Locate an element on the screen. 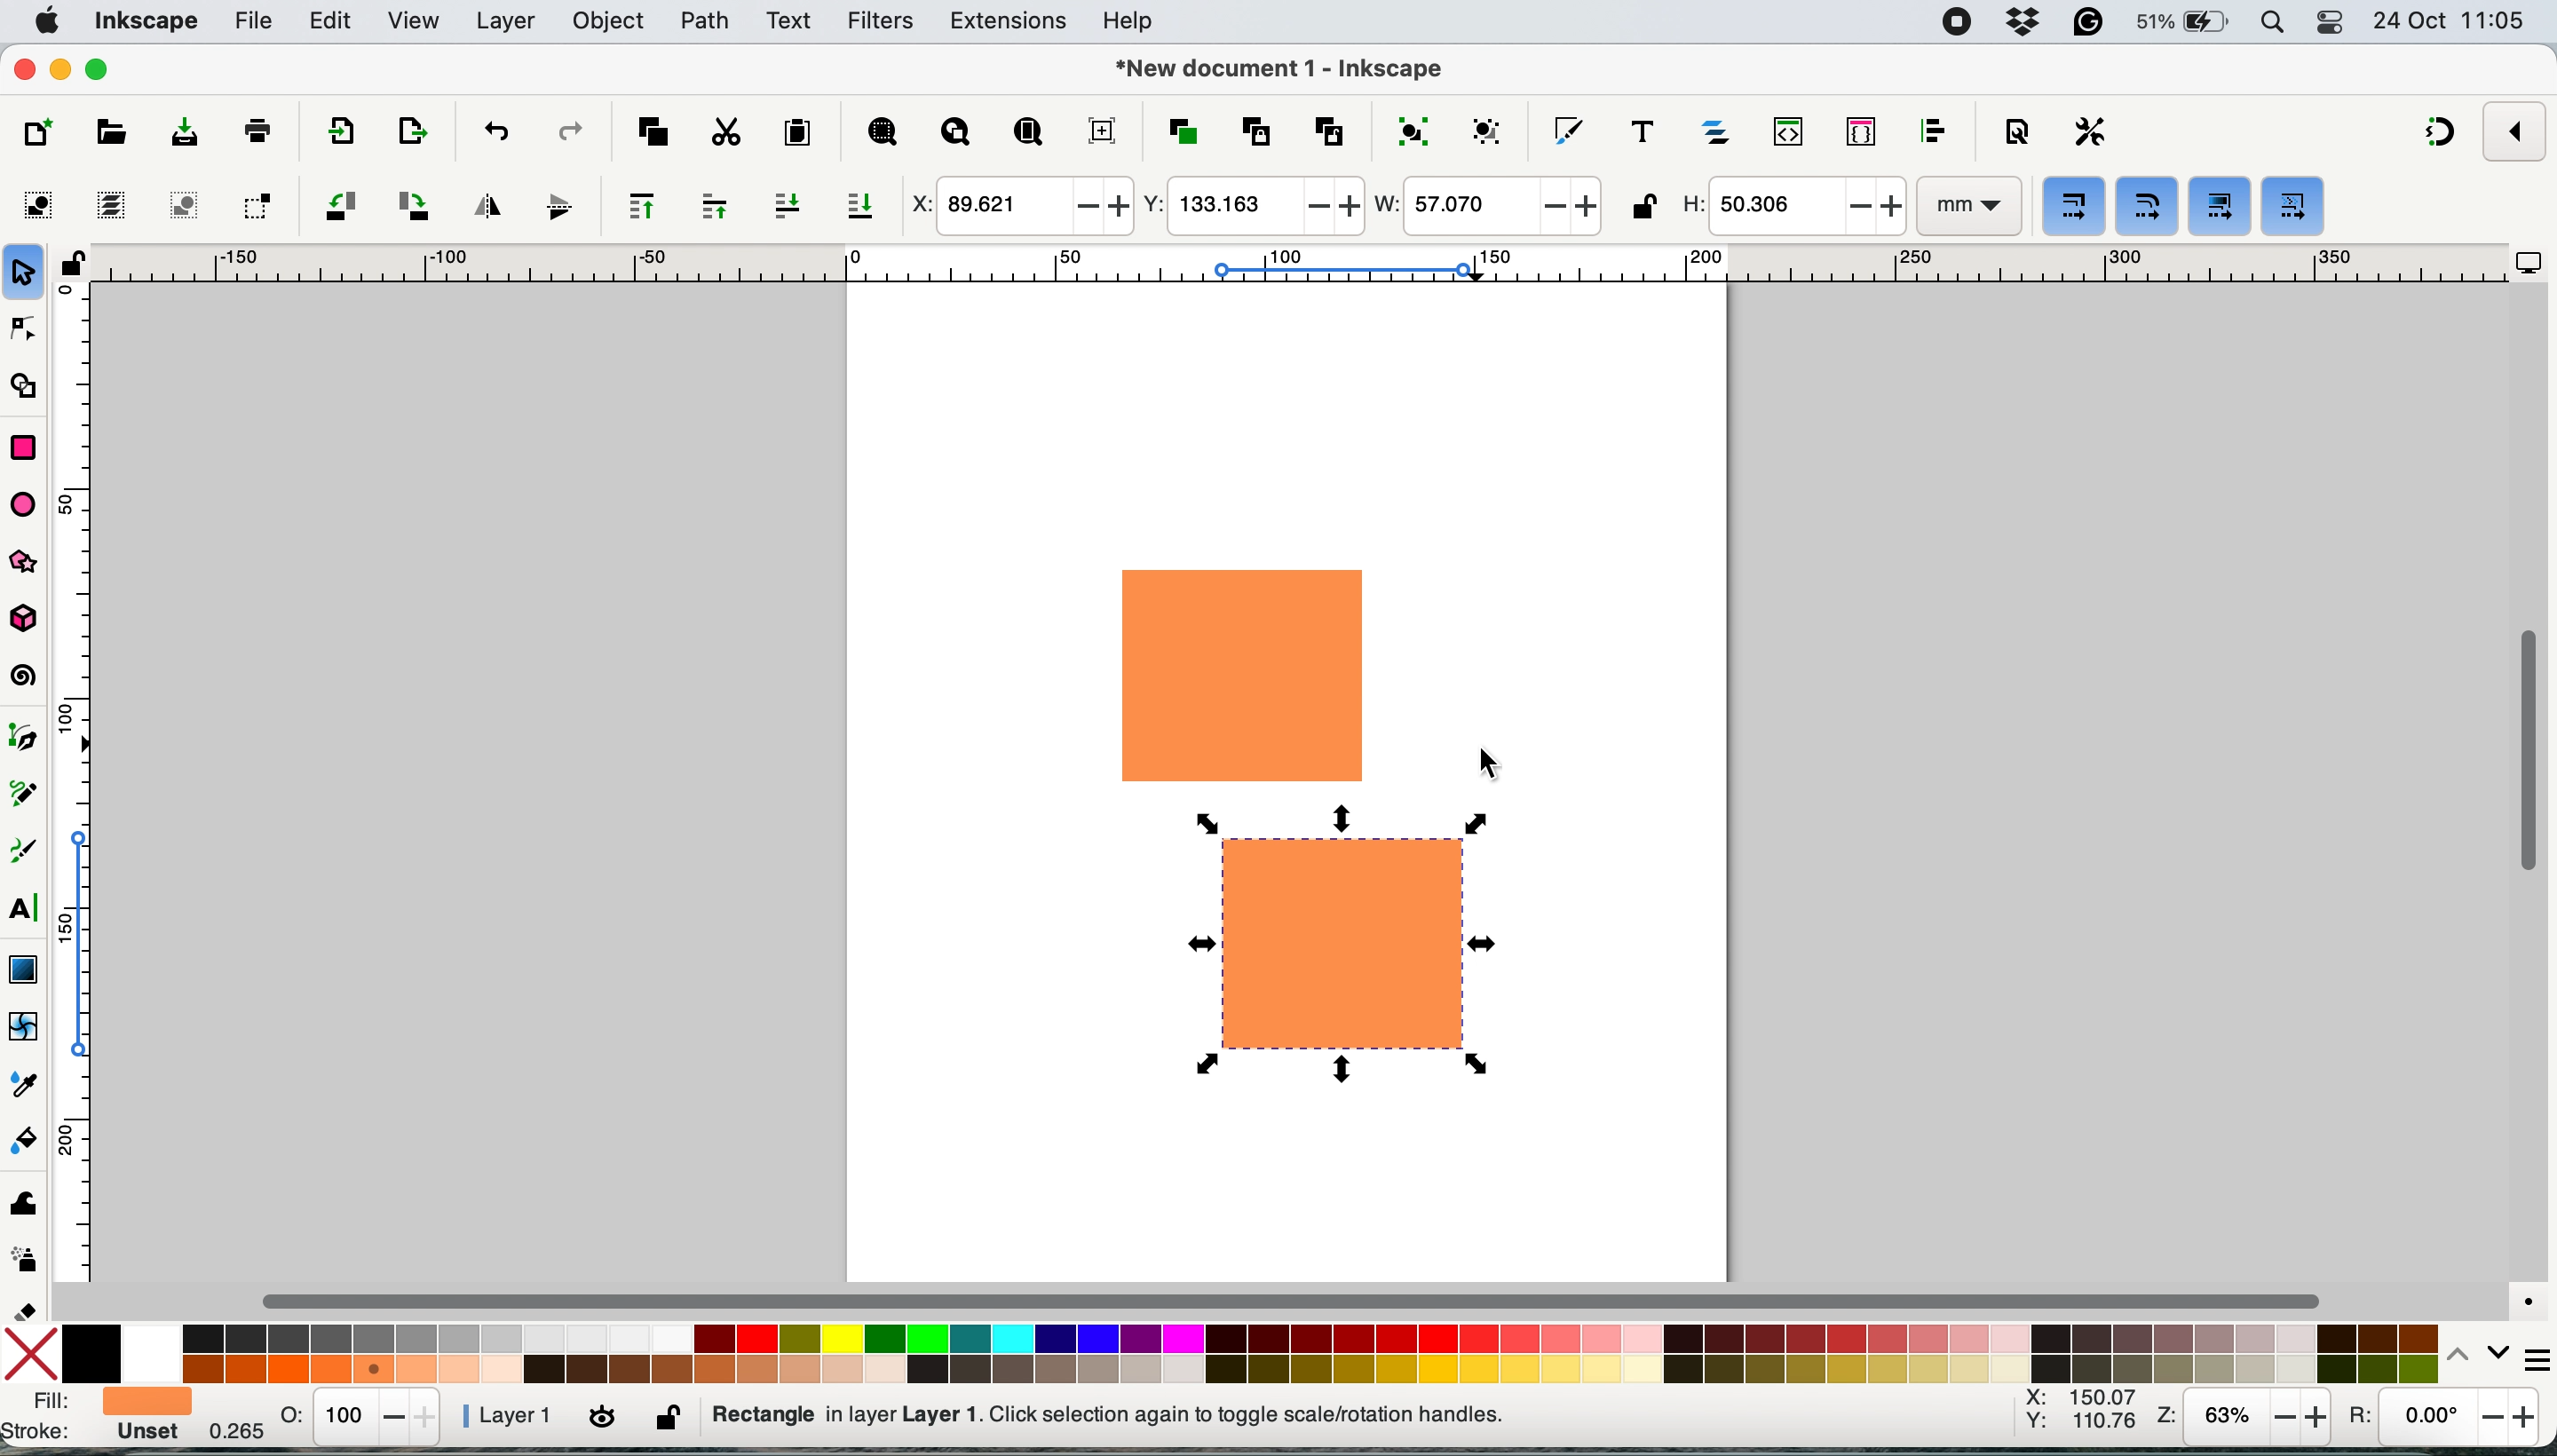  align and distribute is located at coordinates (1933, 131).